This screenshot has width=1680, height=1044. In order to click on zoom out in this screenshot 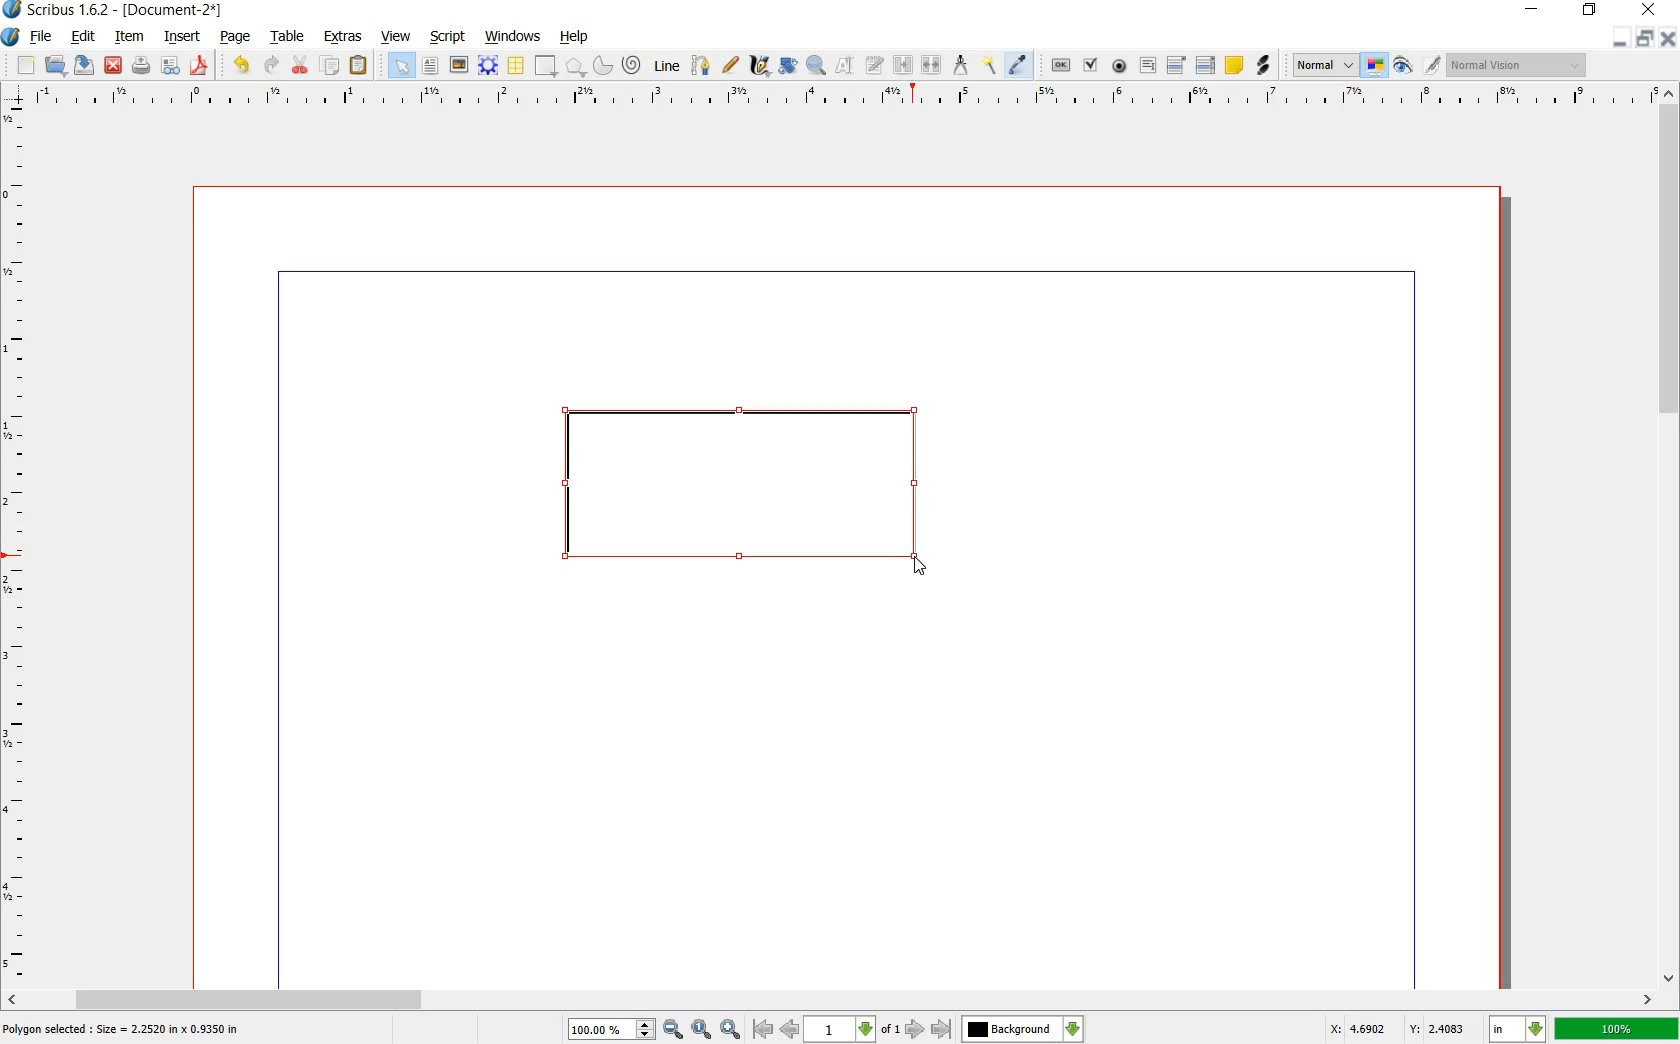, I will do `click(673, 1029)`.